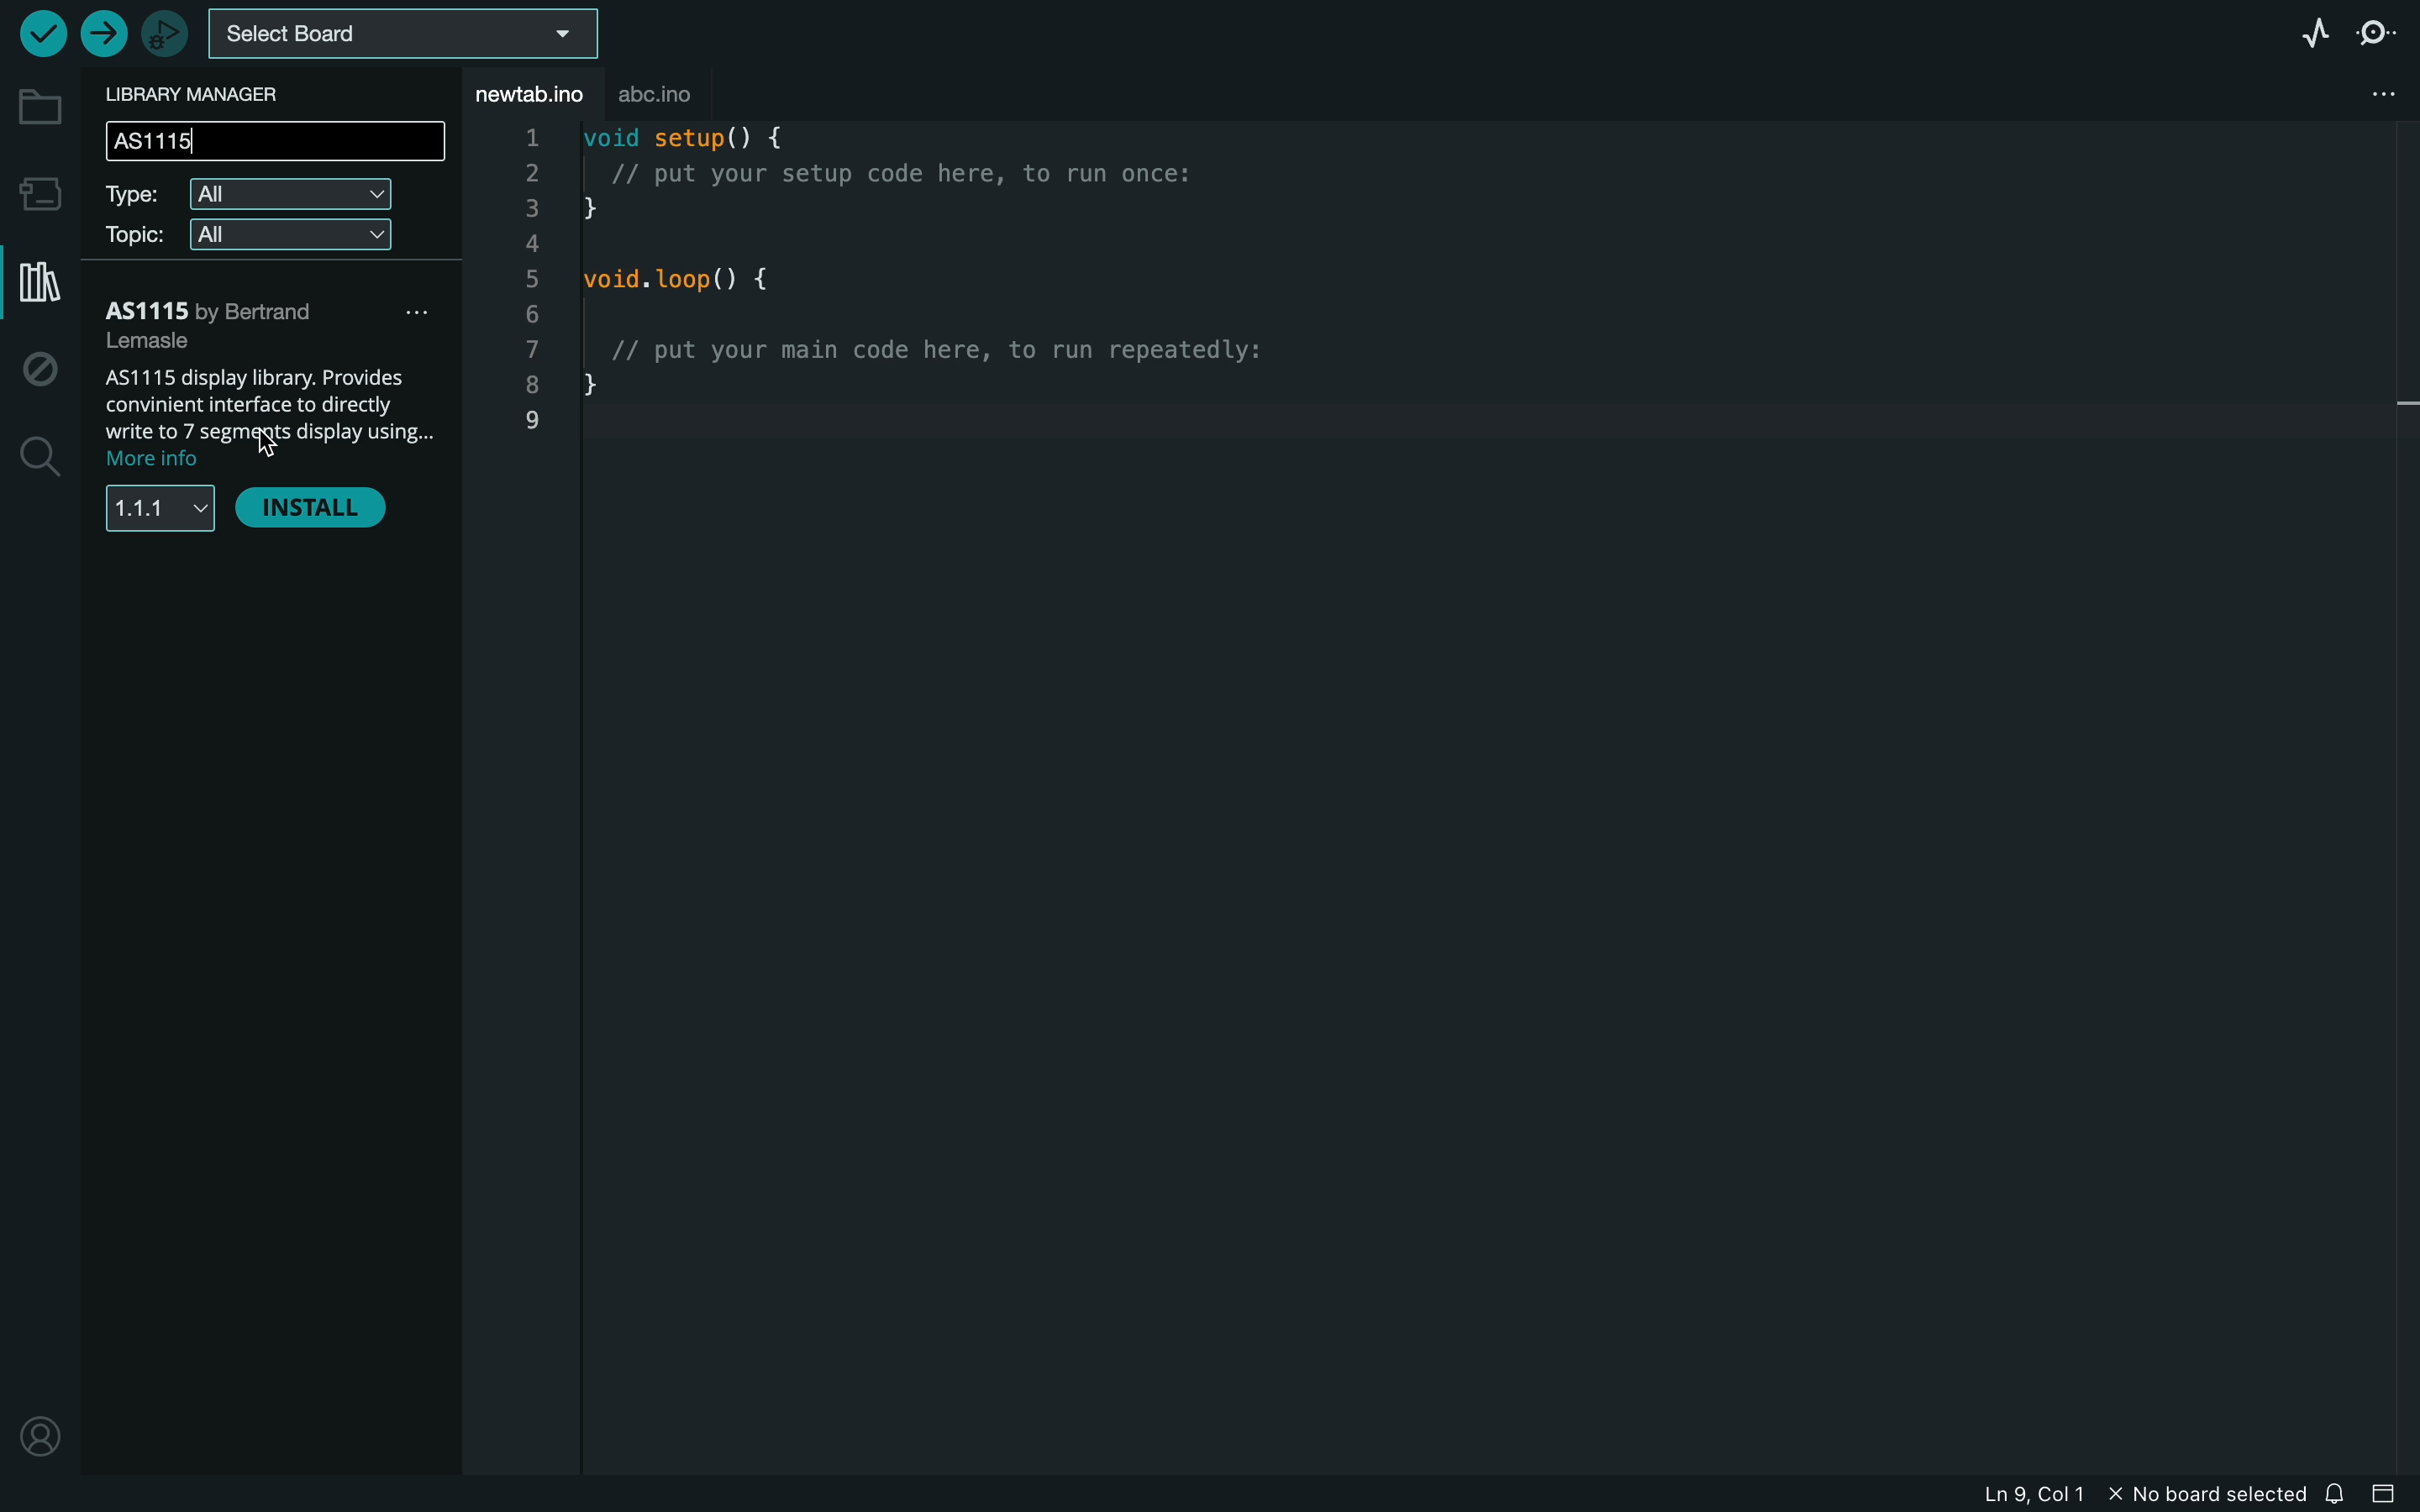 The height and width of the screenshot is (1512, 2420). What do you see at coordinates (690, 86) in the screenshot?
I see `abc` at bounding box center [690, 86].